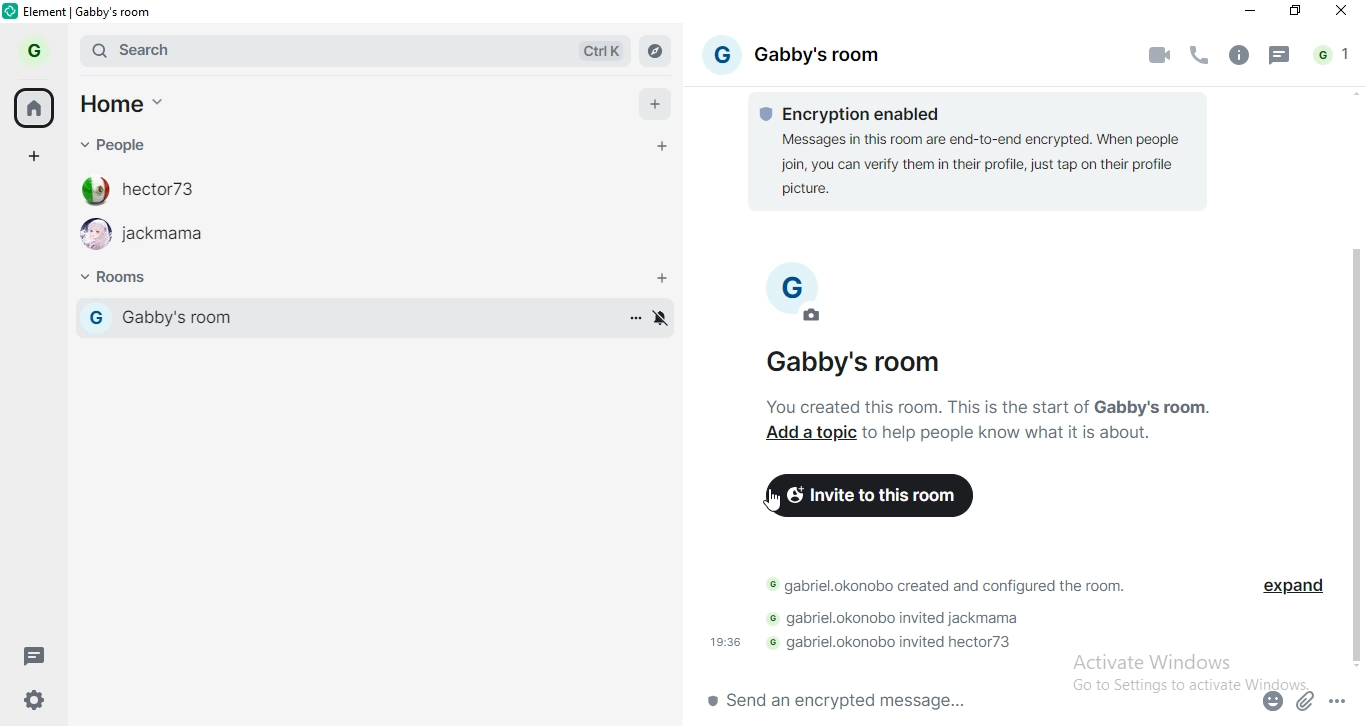 This screenshot has width=1366, height=726. I want to click on add rooms, so click(664, 279).